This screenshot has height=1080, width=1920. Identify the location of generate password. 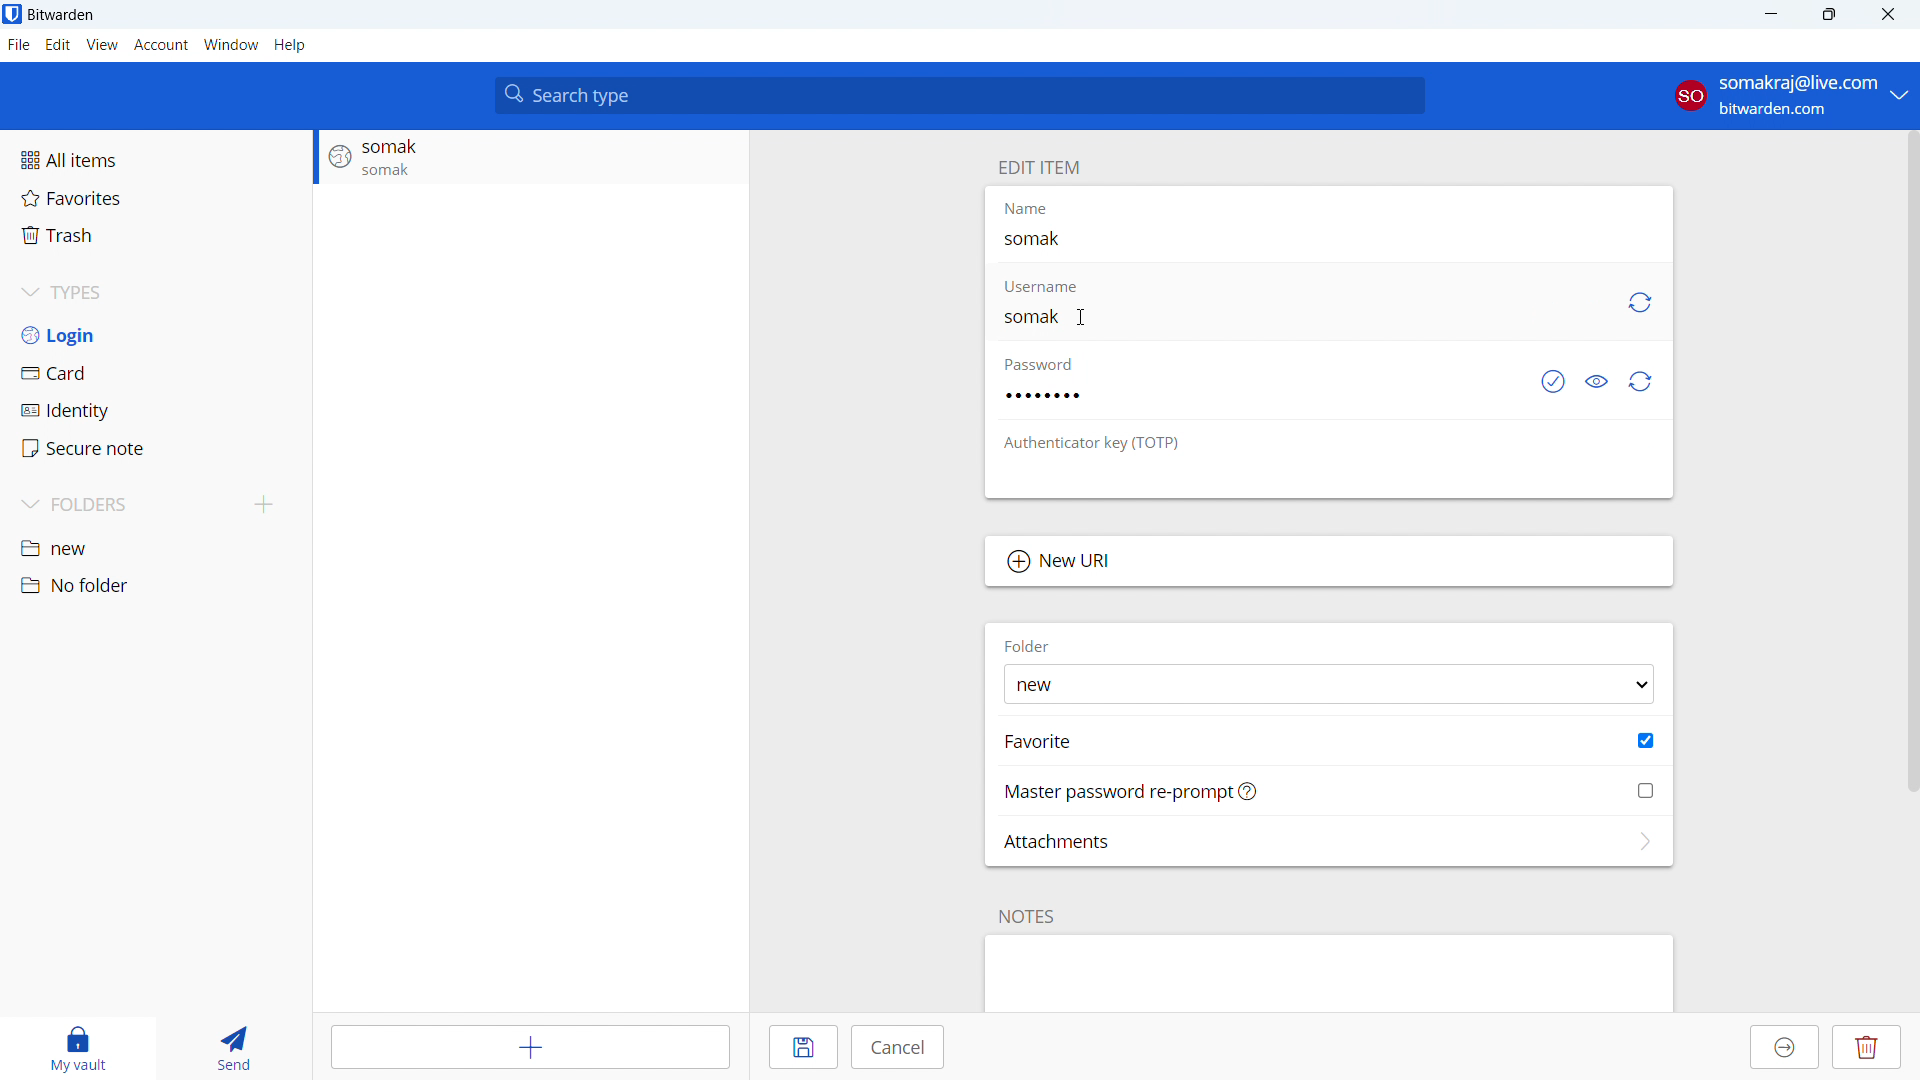
(1641, 381).